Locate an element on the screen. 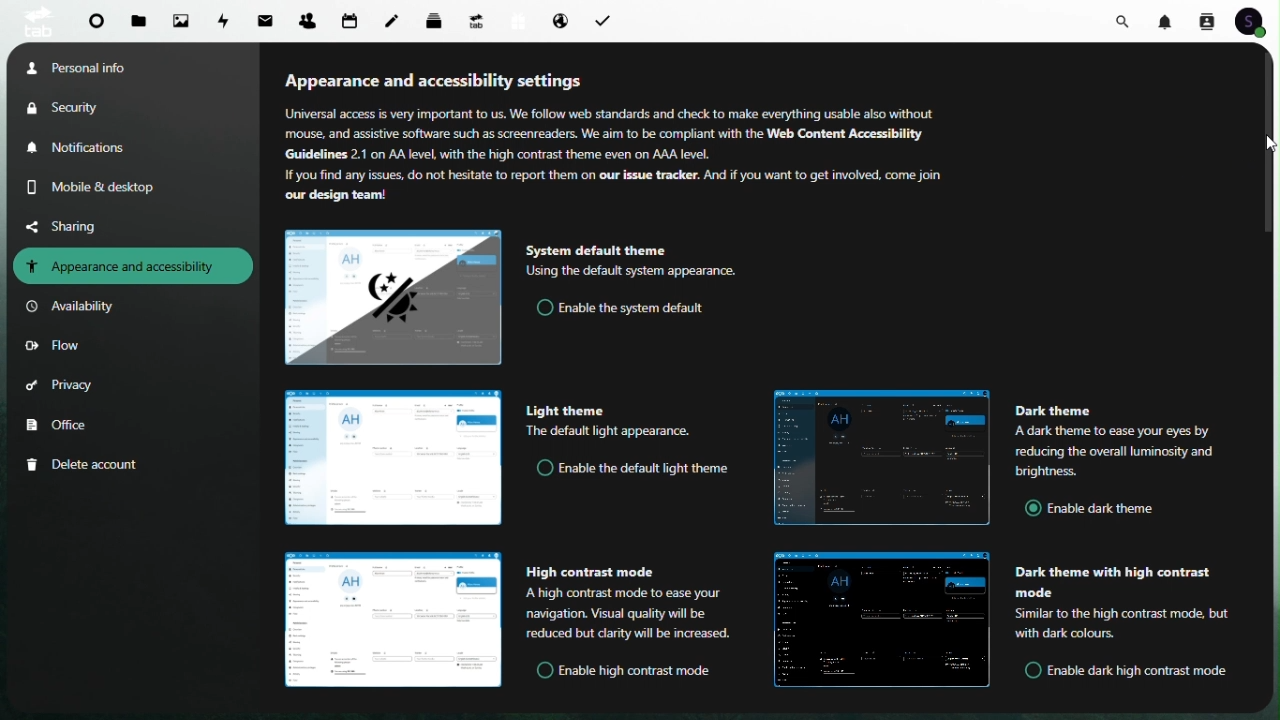 The image size is (1280, 720). Activity is located at coordinates (226, 19).